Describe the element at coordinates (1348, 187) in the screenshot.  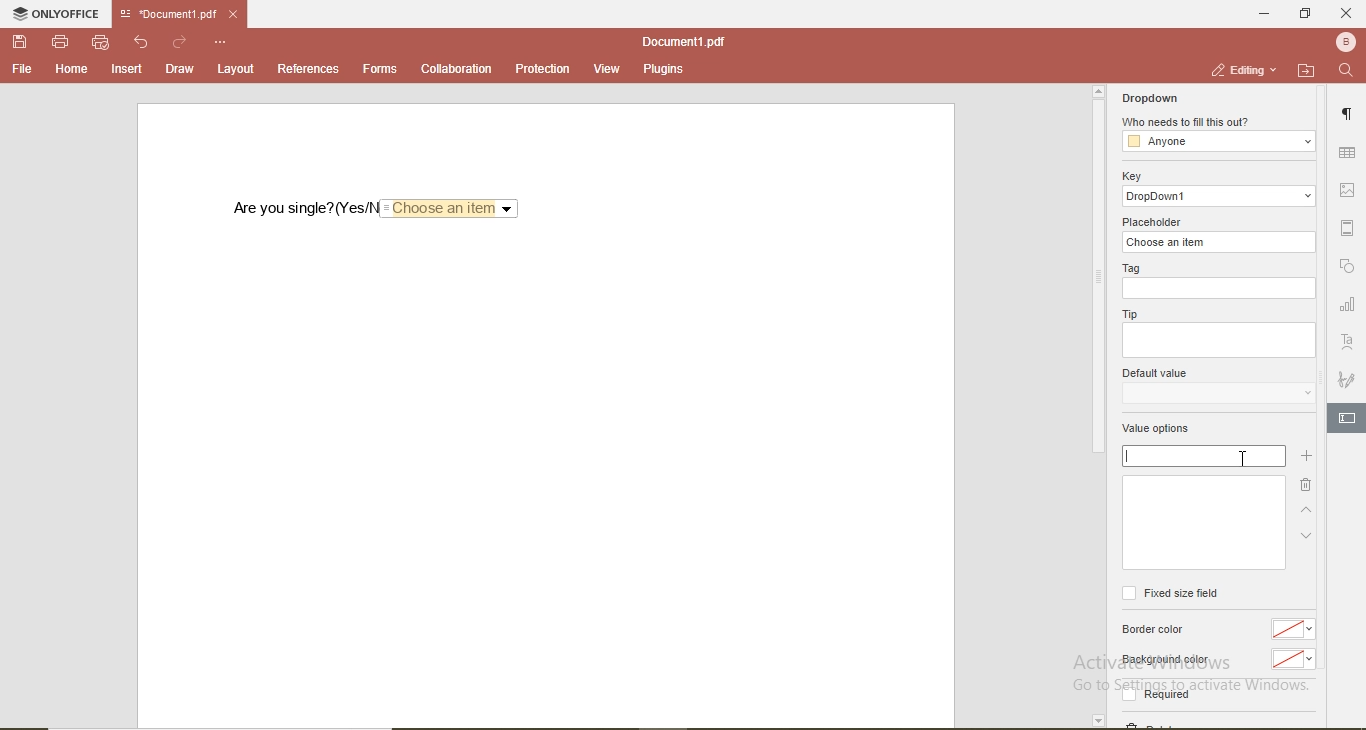
I see `image` at that location.